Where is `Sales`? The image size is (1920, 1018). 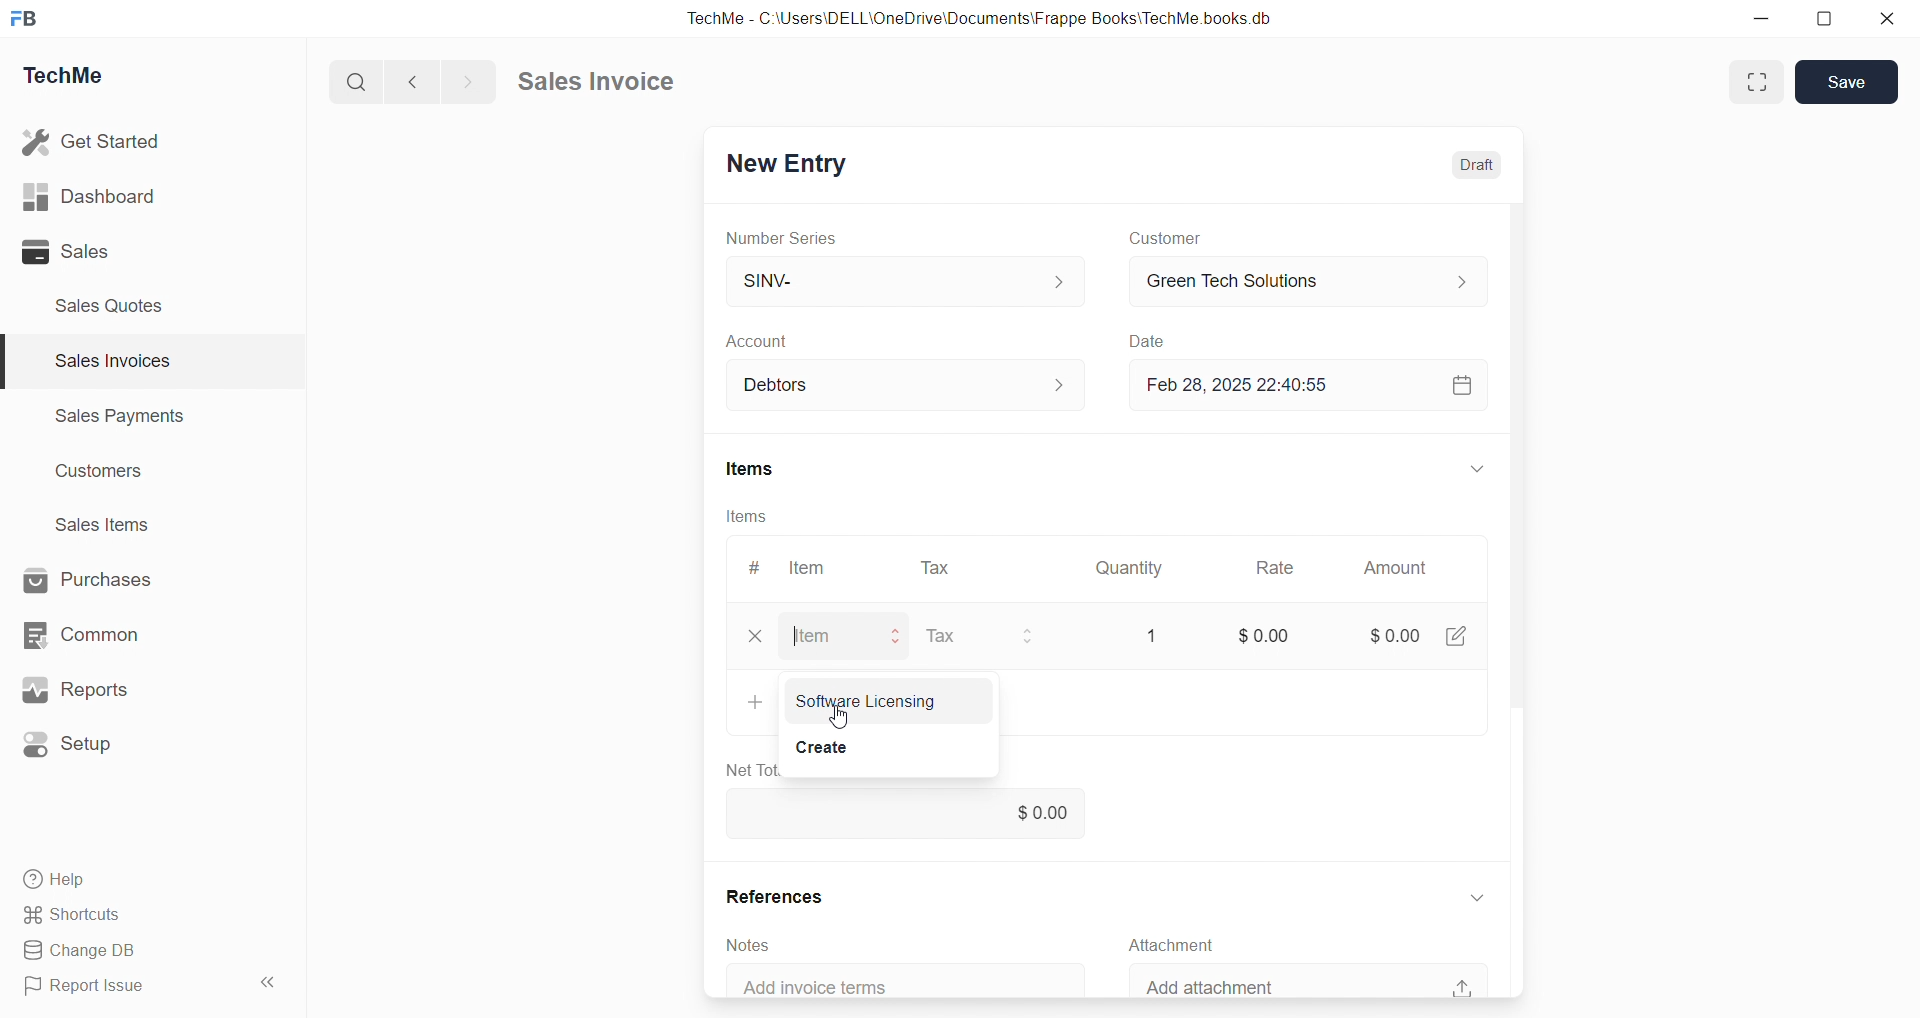
Sales is located at coordinates (66, 251).